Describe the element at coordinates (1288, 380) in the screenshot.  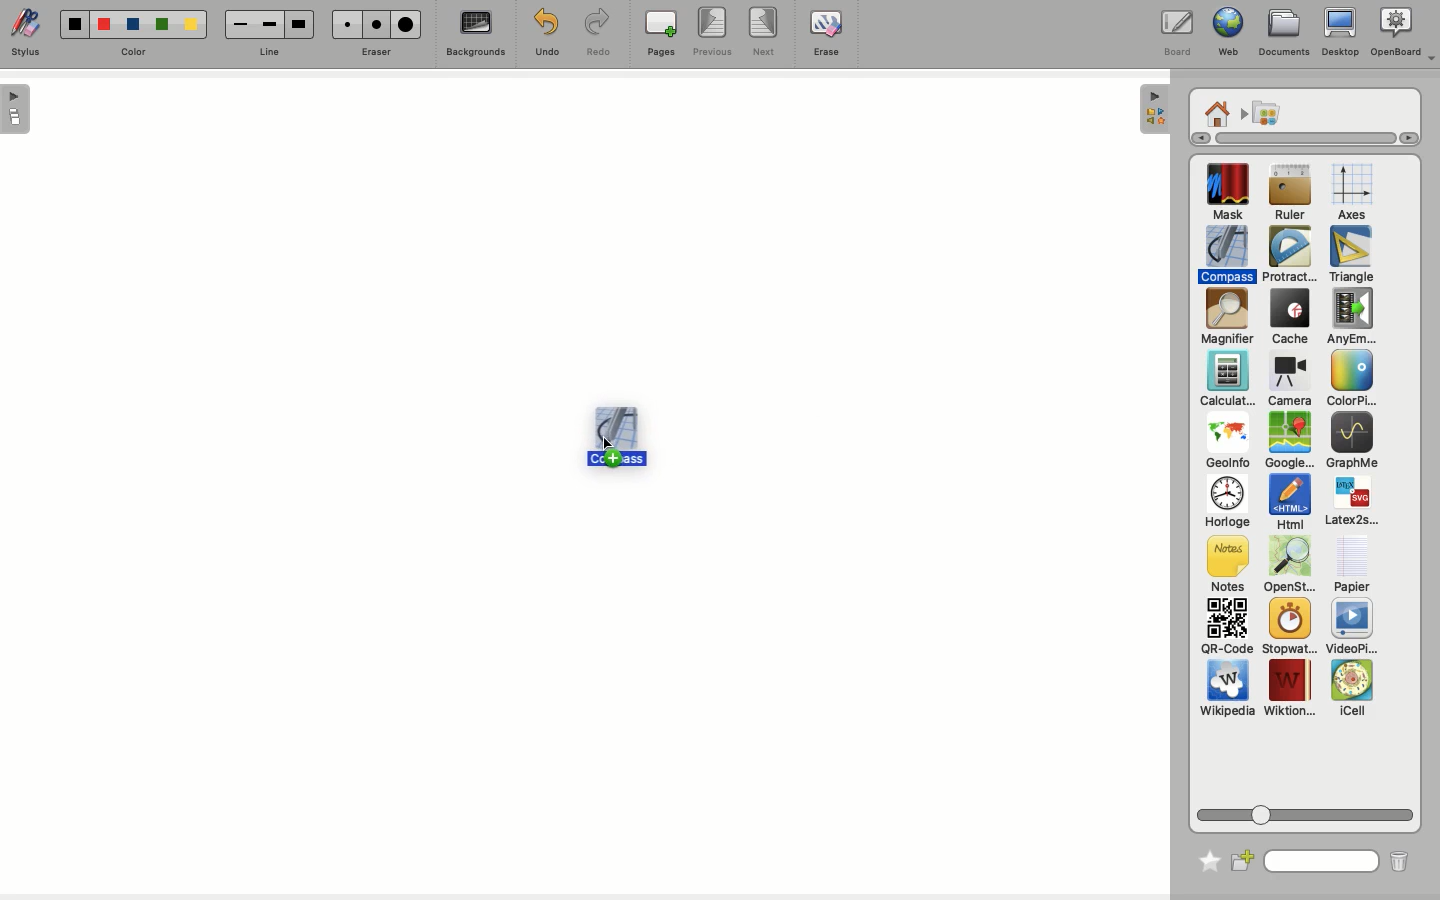
I see `Camera` at that location.